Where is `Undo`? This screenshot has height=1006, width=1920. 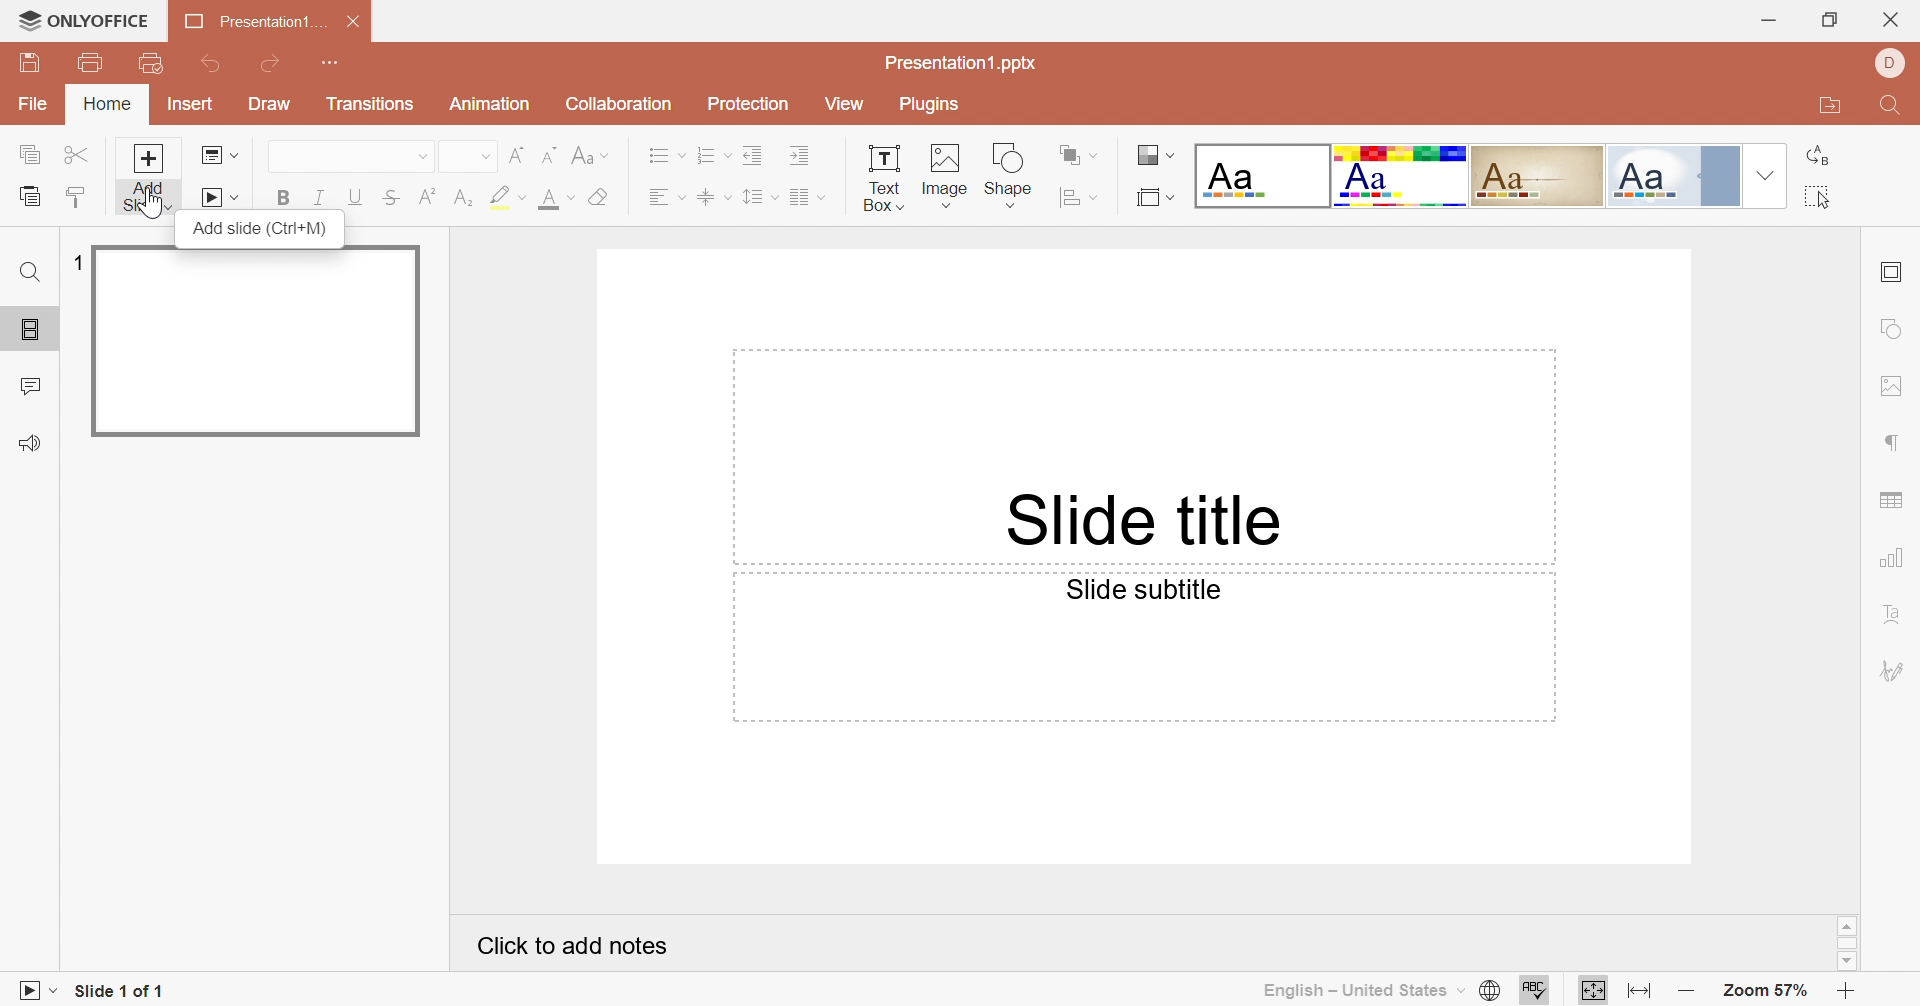 Undo is located at coordinates (210, 65).